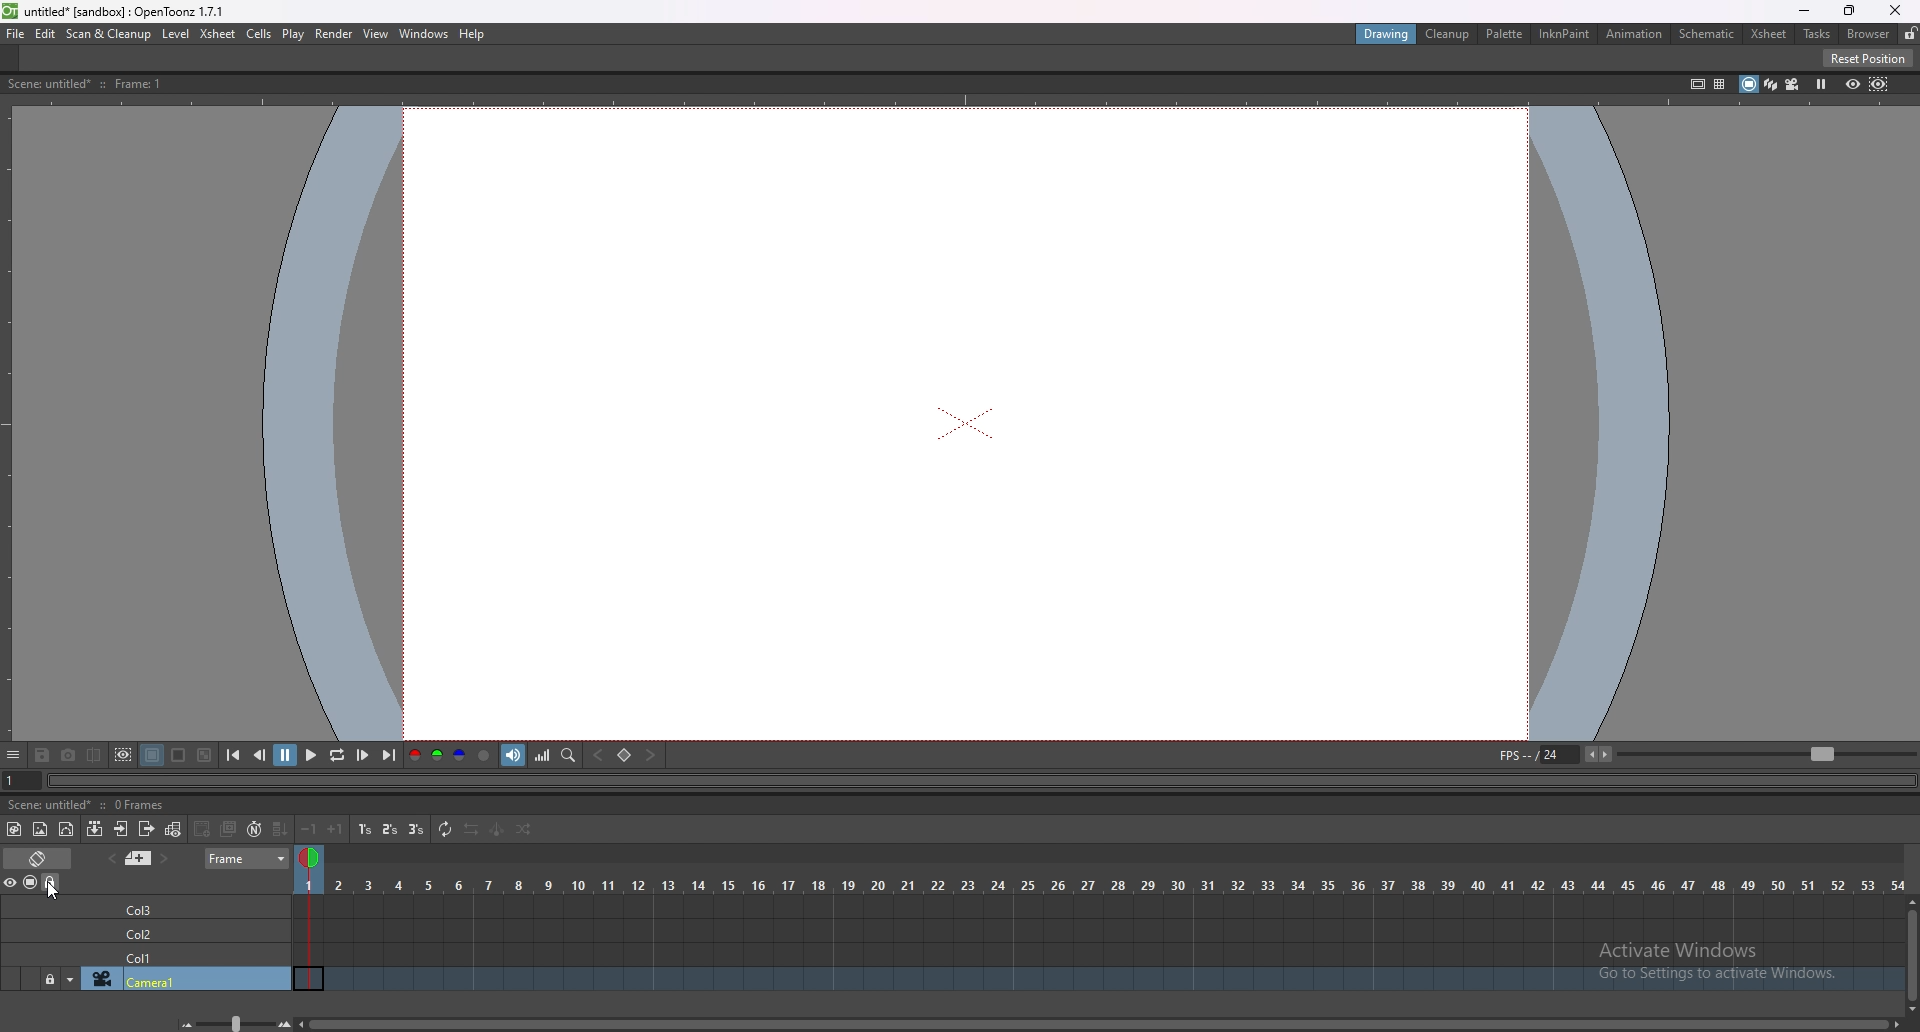 The image size is (1920, 1032). I want to click on next key, so click(652, 755).